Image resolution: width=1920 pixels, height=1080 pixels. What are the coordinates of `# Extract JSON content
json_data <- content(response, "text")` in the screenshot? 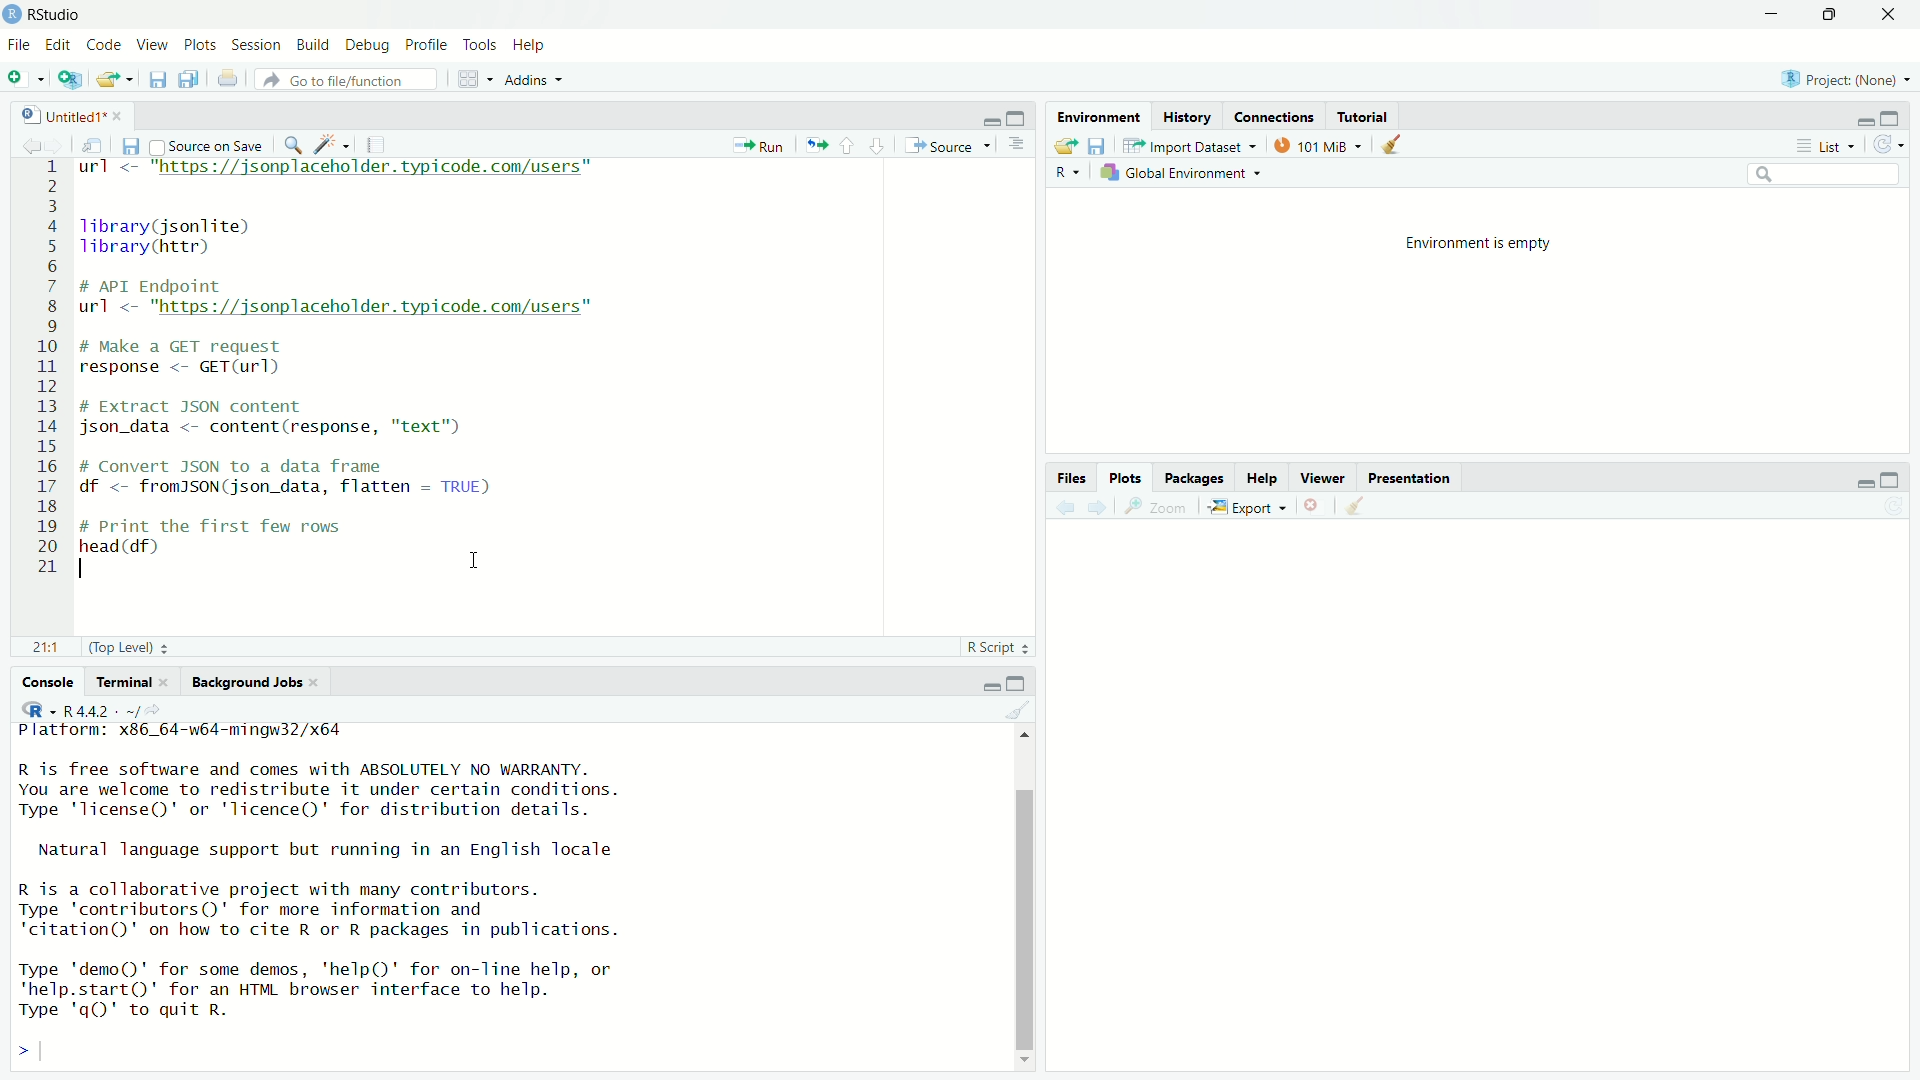 It's located at (276, 416).